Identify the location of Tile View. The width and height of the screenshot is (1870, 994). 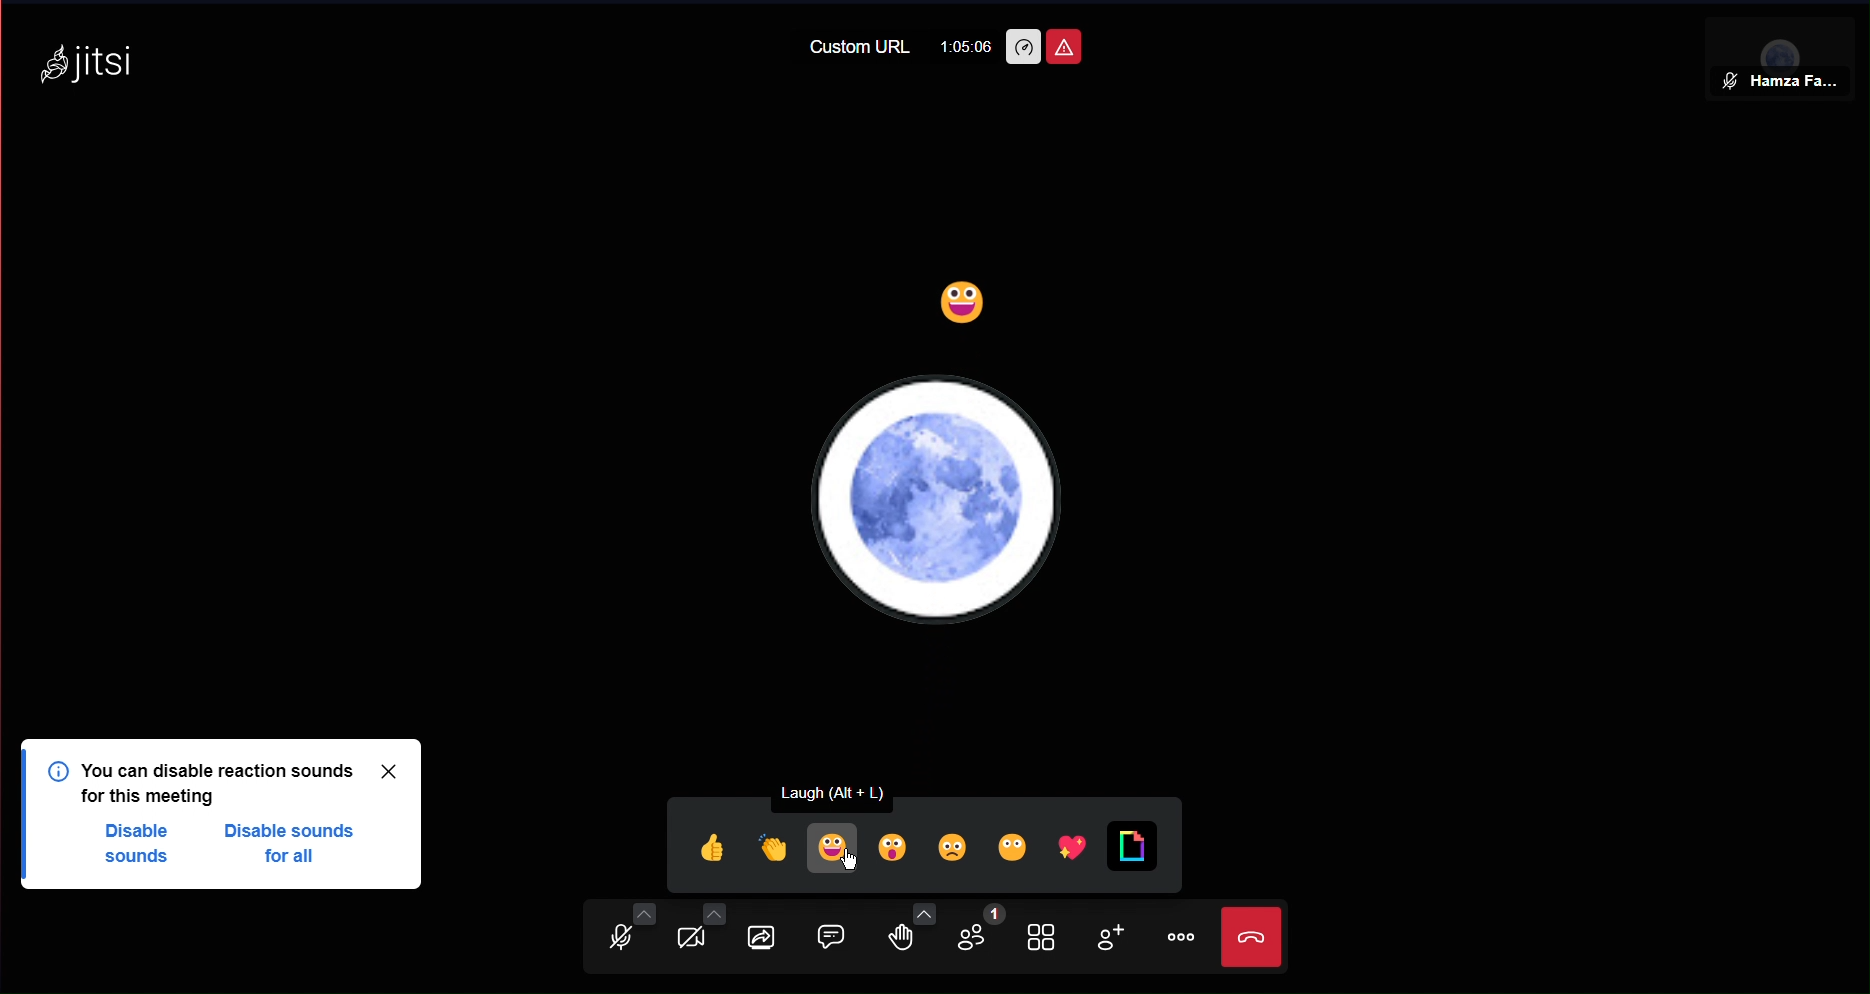
(1047, 939).